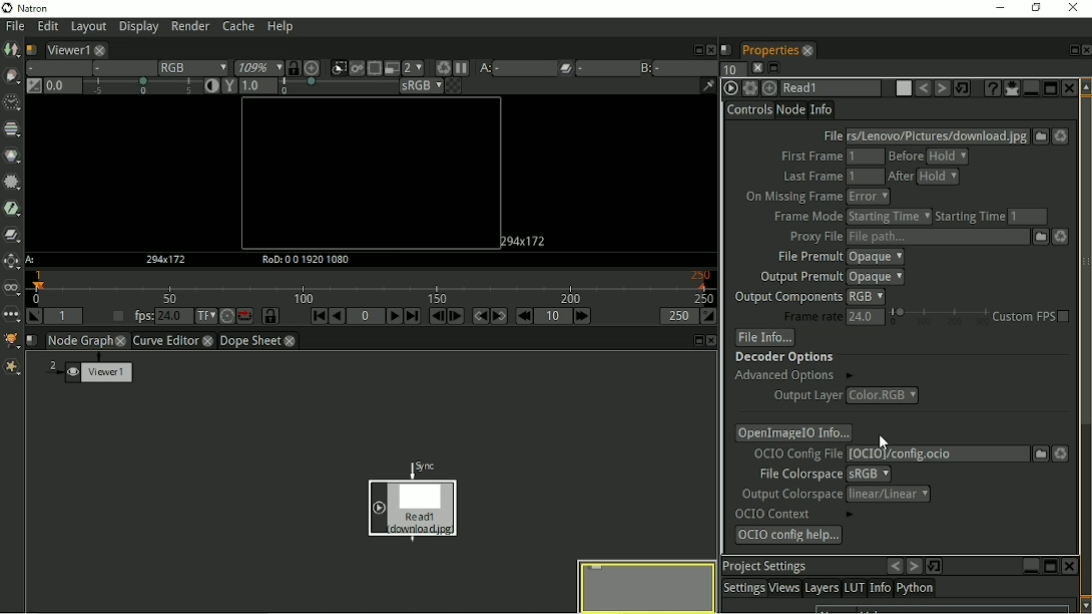  What do you see at coordinates (574, 68) in the screenshot?
I see `Operations pllied between Viewer input A and B` at bounding box center [574, 68].